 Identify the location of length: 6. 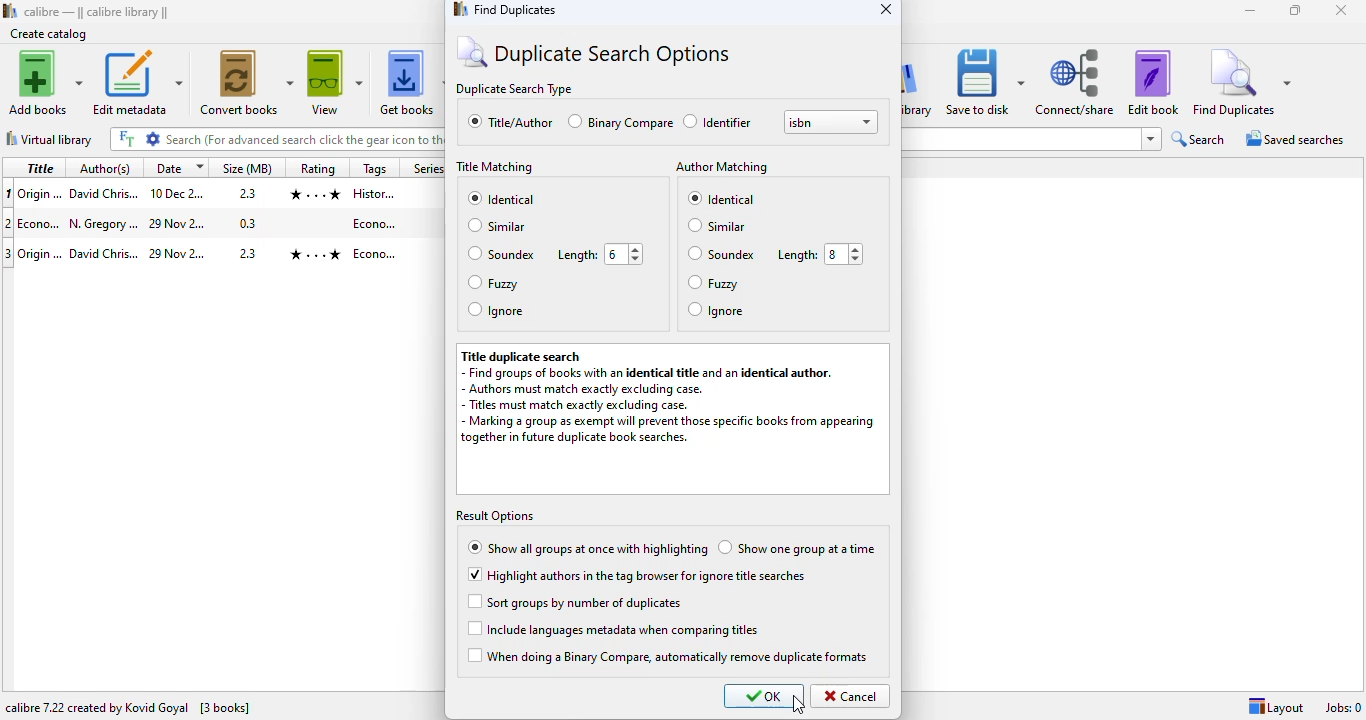
(598, 255).